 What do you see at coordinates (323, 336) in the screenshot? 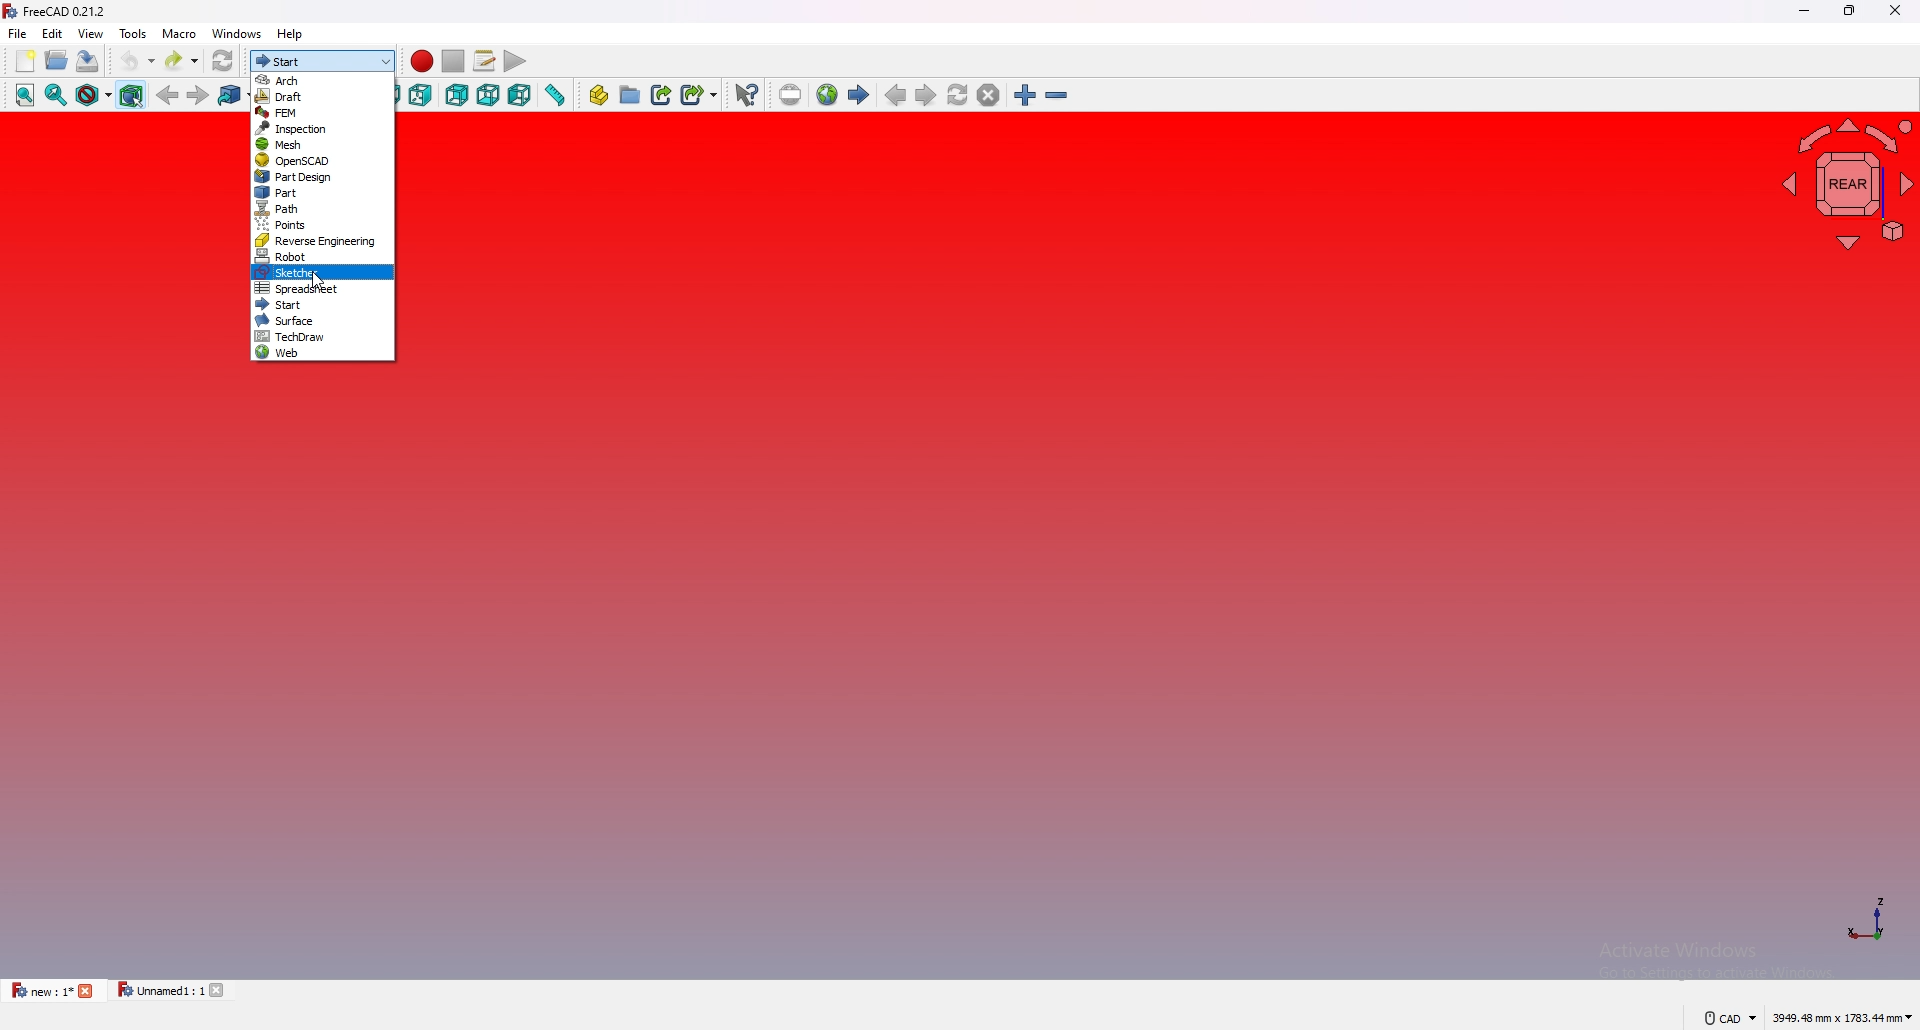
I see `techdraw` at bounding box center [323, 336].